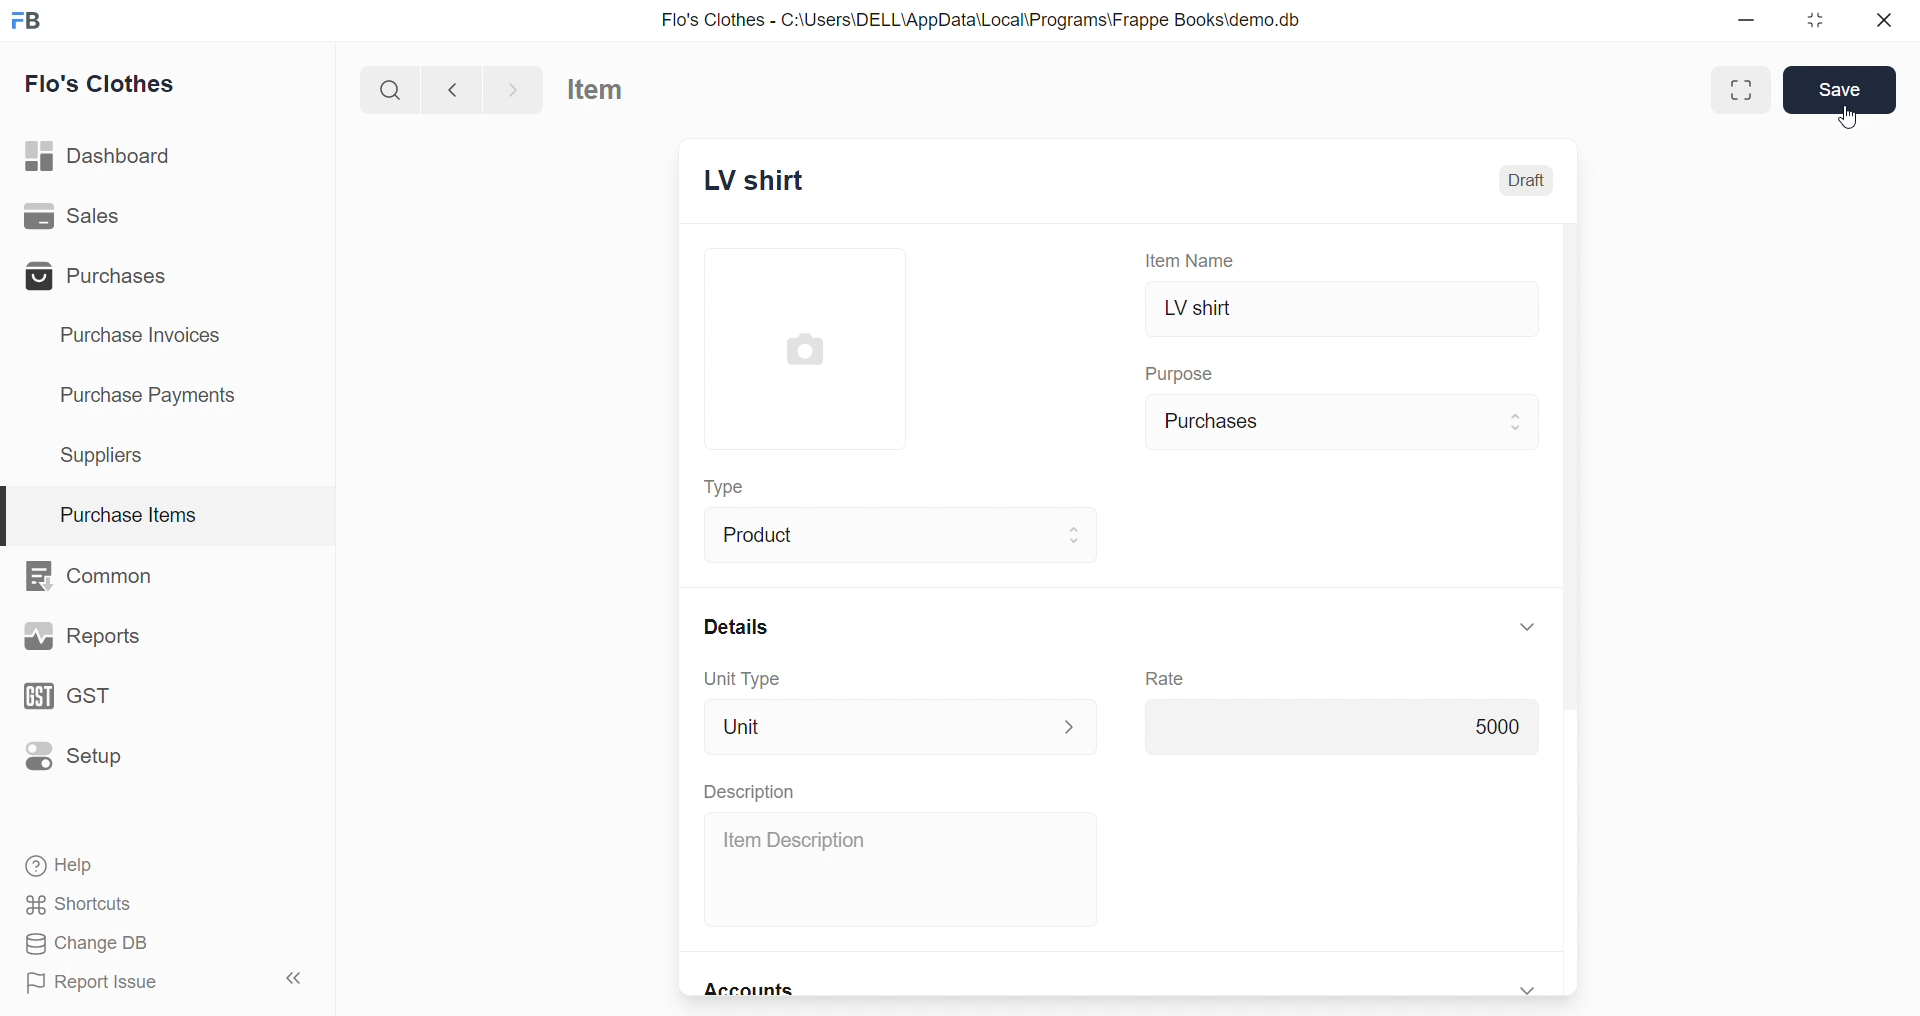 Image resolution: width=1920 pixels, height=1016 pixels. What do you see at coordinates (168, 509) in the screenshot?
I see `Purchase Items` at bounding box center [168, 509].